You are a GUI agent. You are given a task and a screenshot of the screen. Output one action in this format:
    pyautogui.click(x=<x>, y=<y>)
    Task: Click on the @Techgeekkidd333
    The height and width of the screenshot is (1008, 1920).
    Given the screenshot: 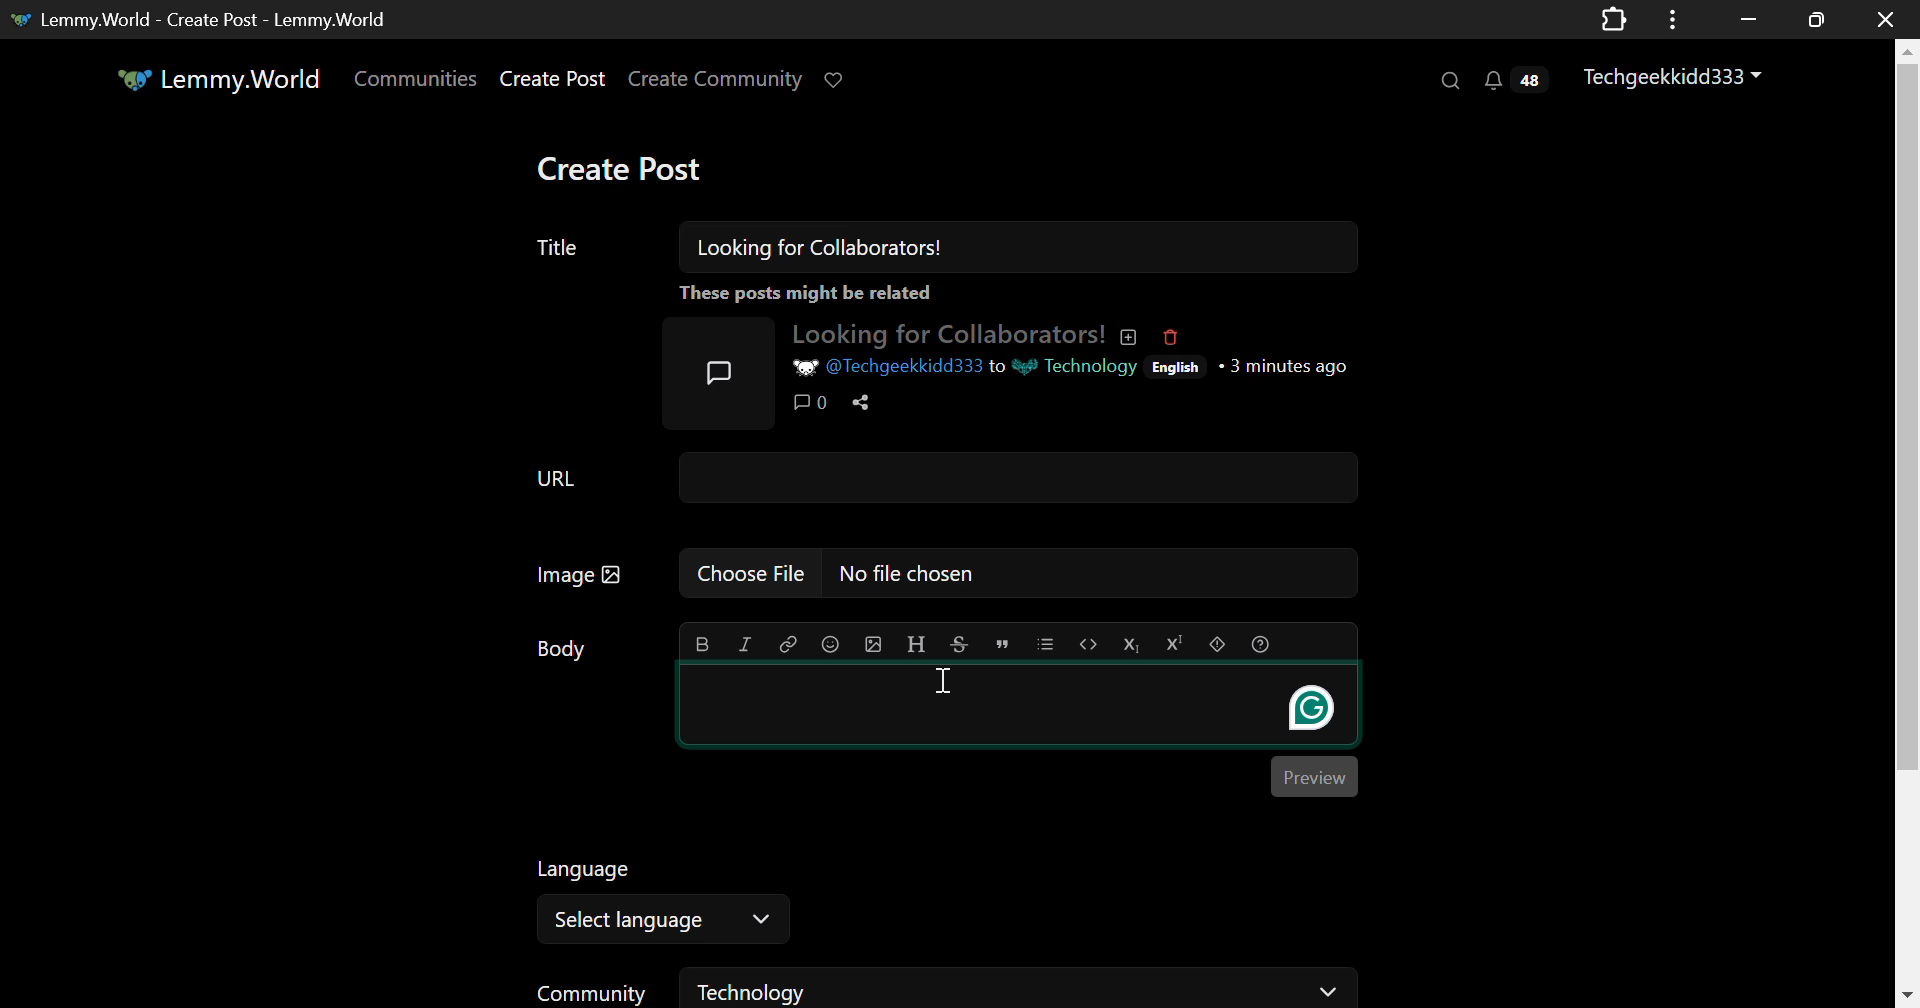 What is the action you would take?
    pyautogui.click(x=886, y=369)
    